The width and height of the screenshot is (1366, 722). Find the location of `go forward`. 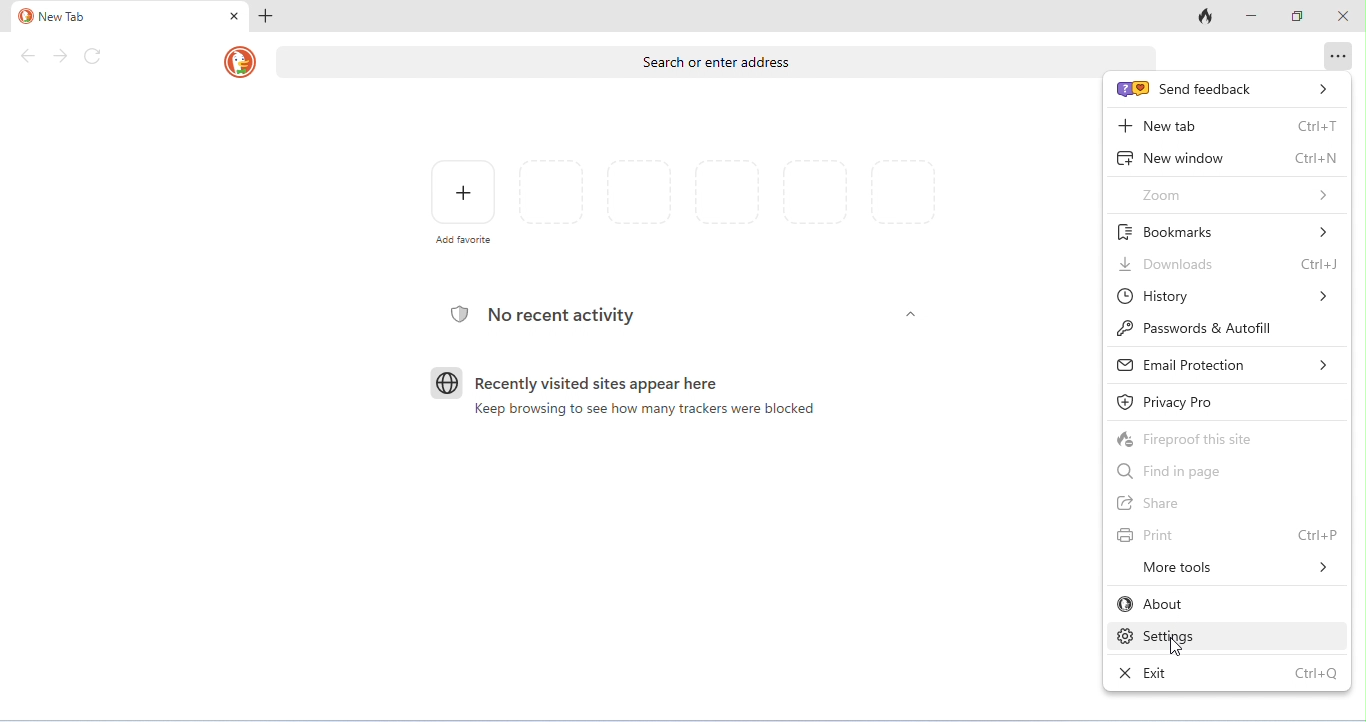

go forward is located at coordinates (60, 56).